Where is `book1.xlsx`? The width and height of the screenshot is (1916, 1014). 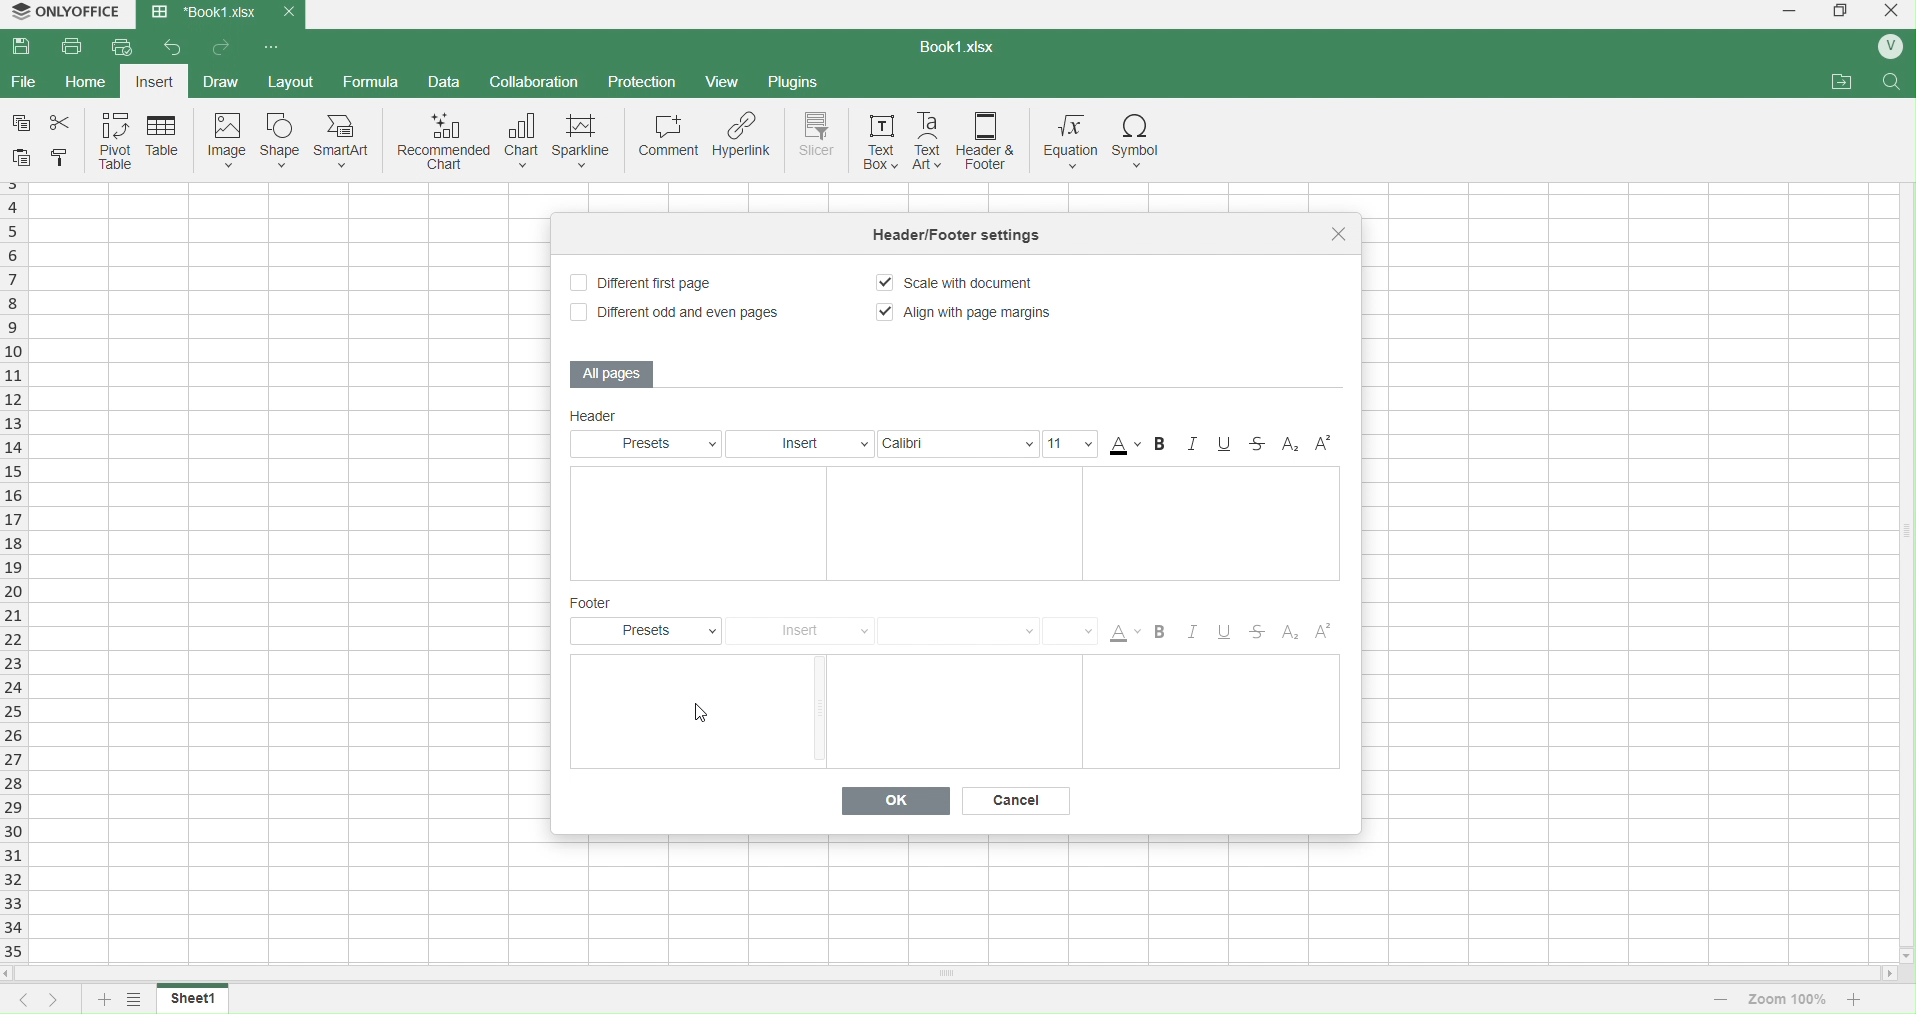 book1.xlsx is located at coordinates (968, 49).